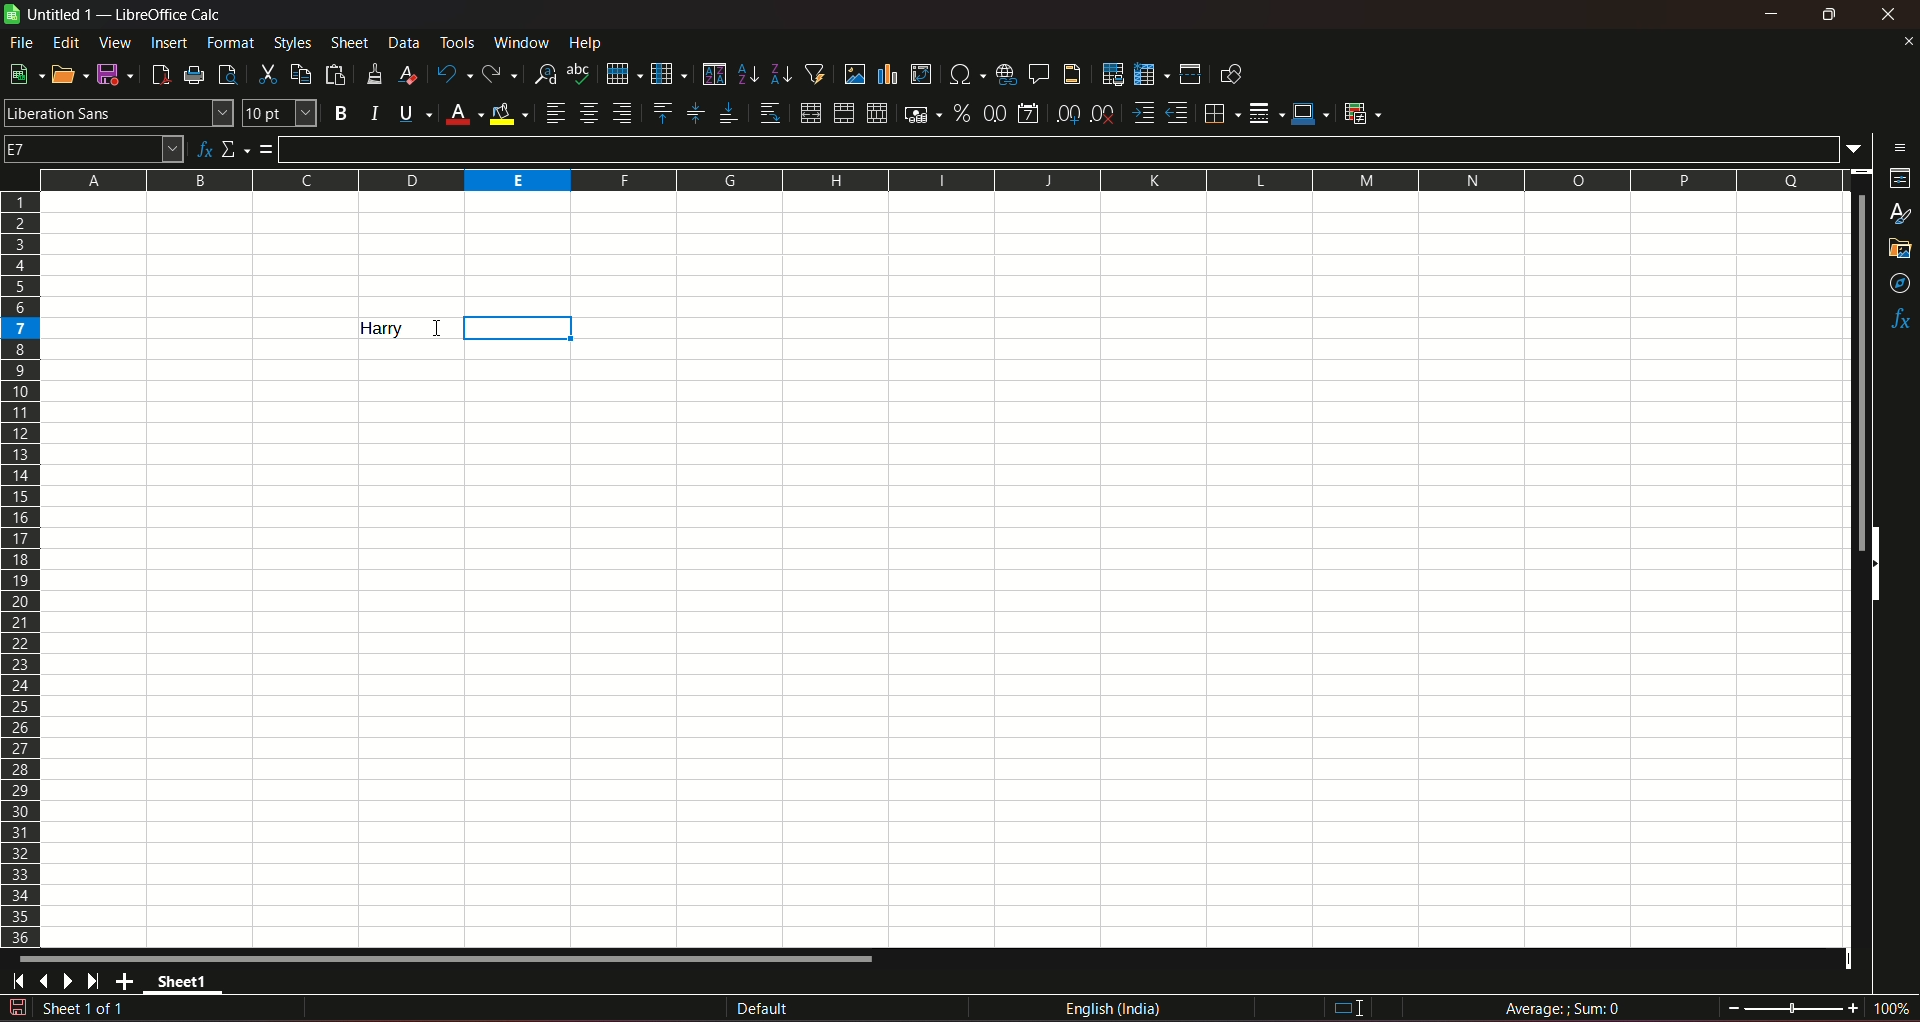 This screenshot has width=1920, height=1022. Describe the element at coordinates (159, 73) in the screenshot. I see `export directly as PDF` at that location.